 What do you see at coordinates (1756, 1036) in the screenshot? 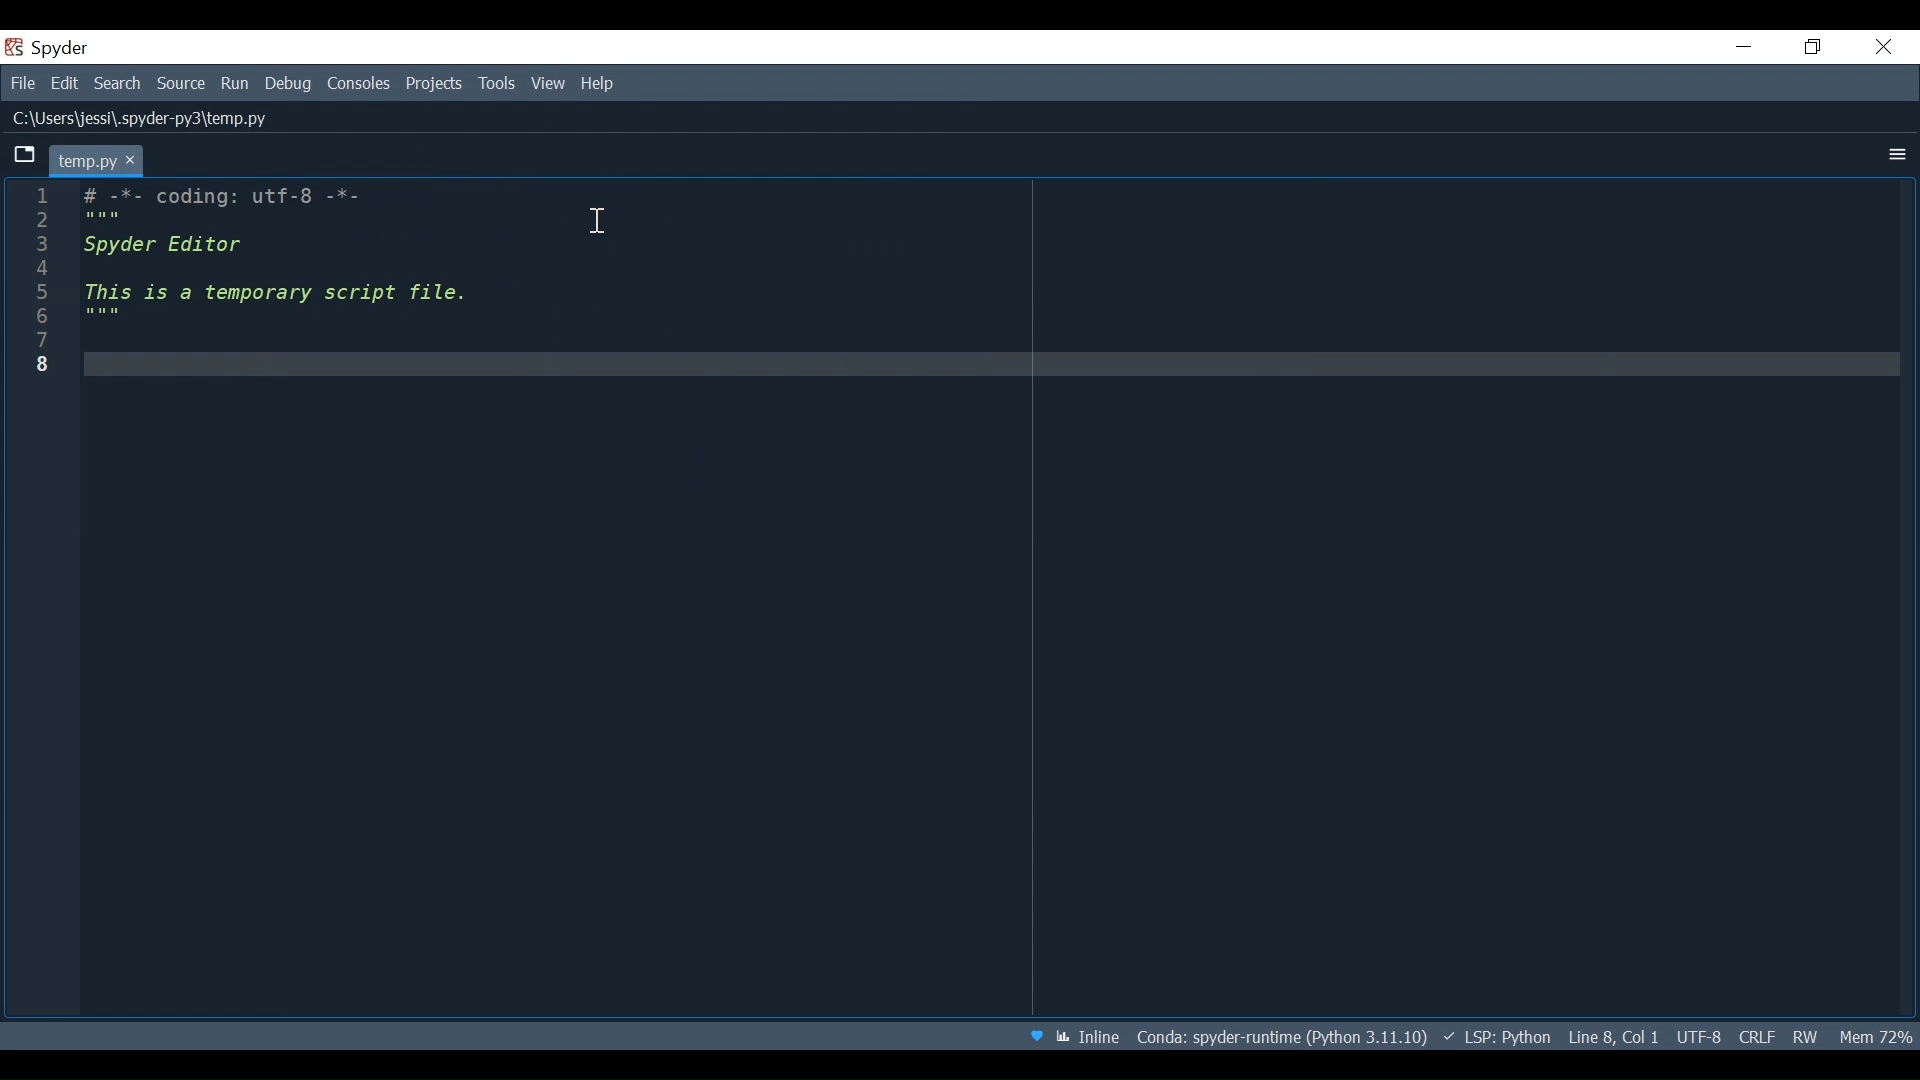
I see `File EQL Status` at bounding box center [1756, 1036].